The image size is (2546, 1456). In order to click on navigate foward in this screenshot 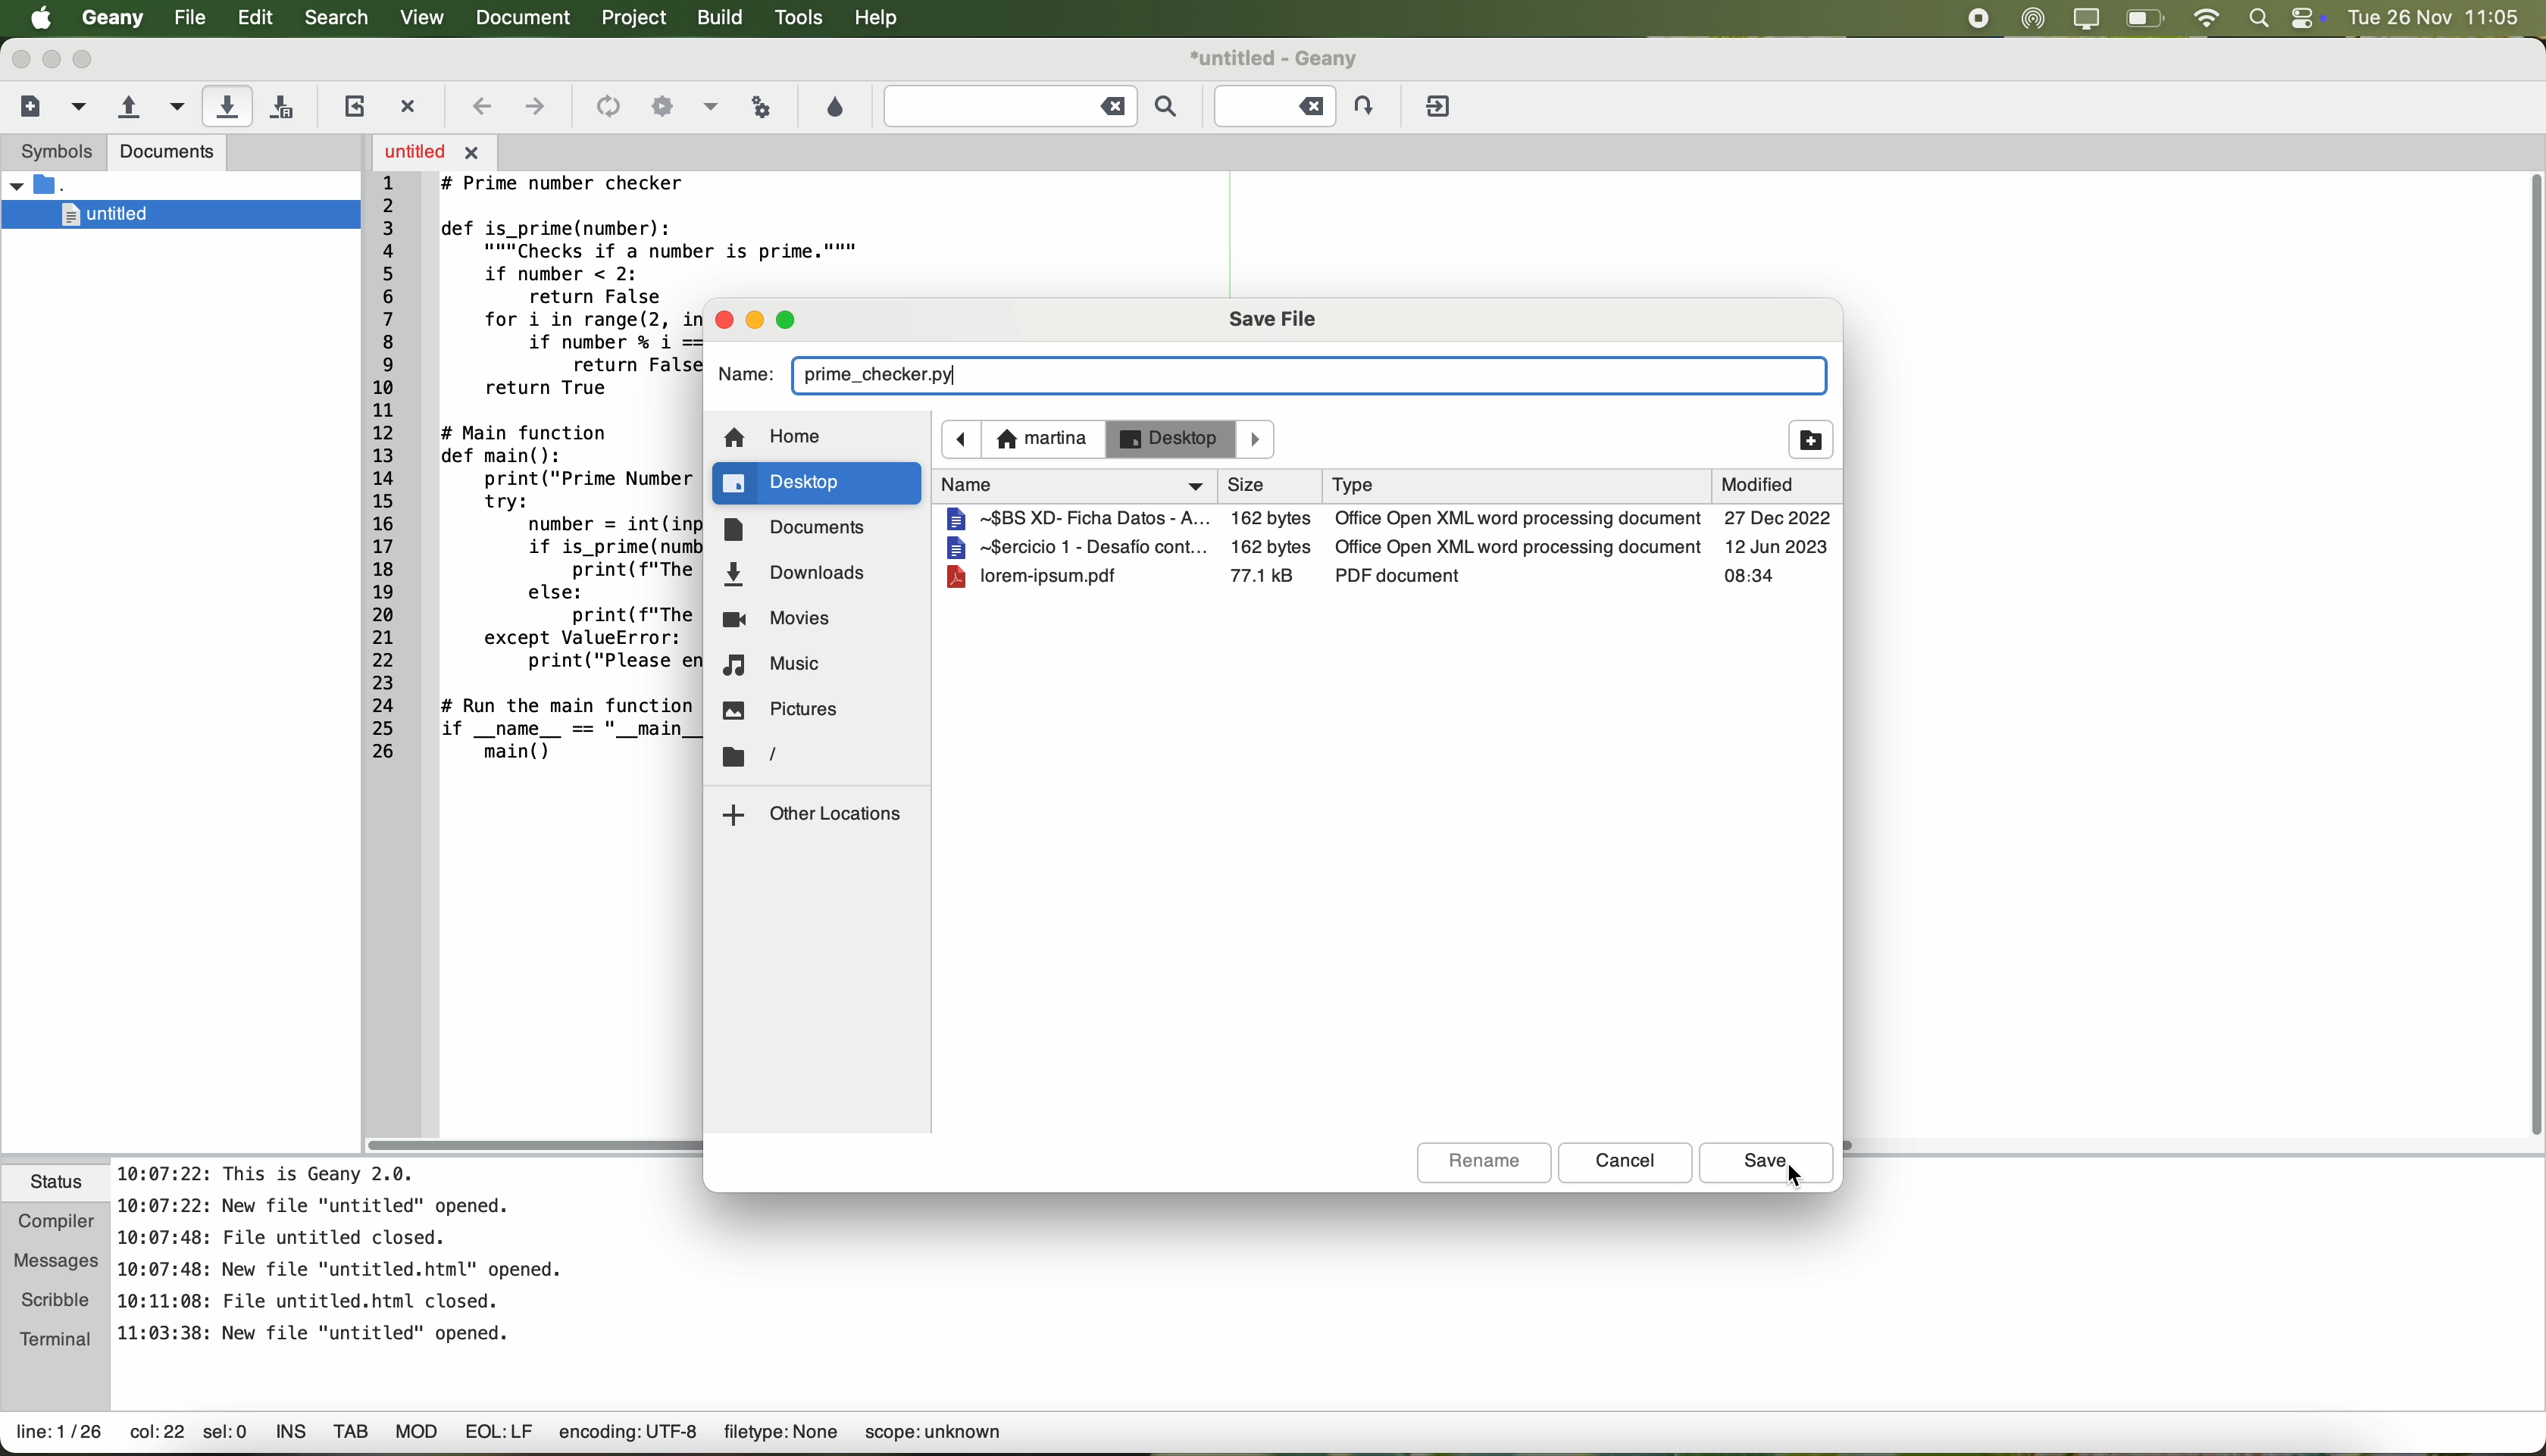, I will do `click(1052, 440)`.